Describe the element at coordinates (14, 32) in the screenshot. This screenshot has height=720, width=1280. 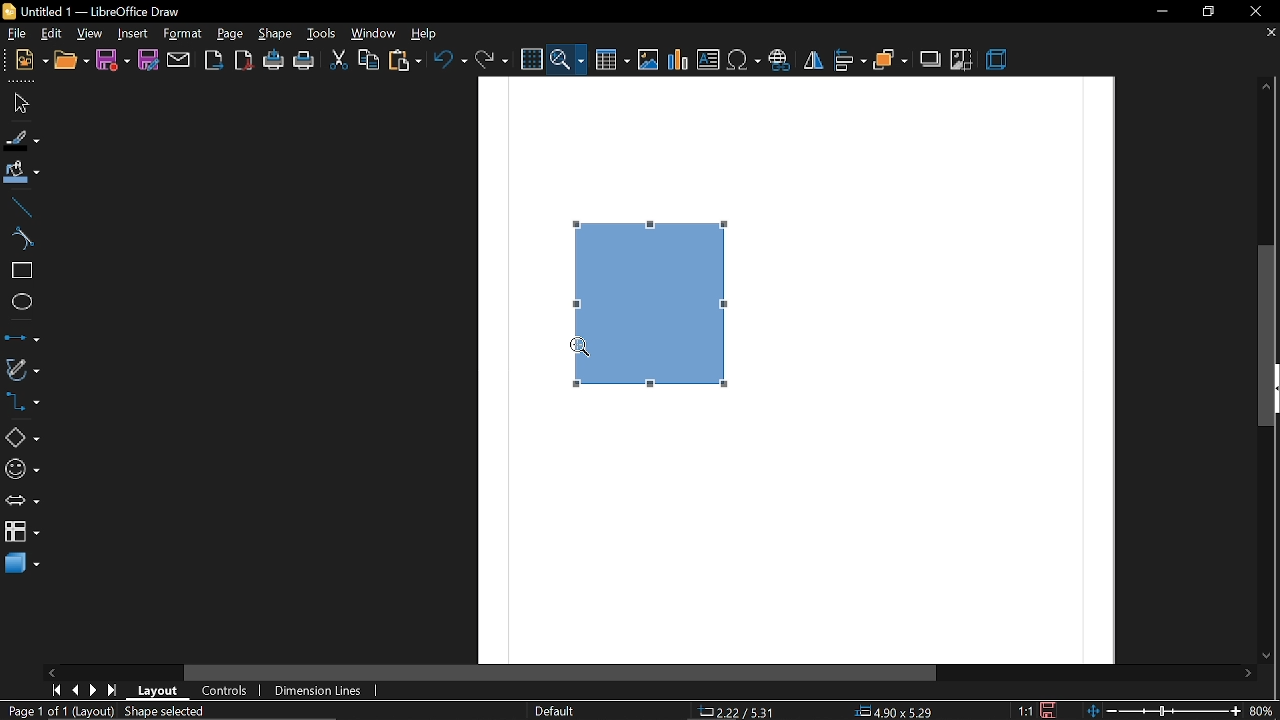
I see `file` at that location.